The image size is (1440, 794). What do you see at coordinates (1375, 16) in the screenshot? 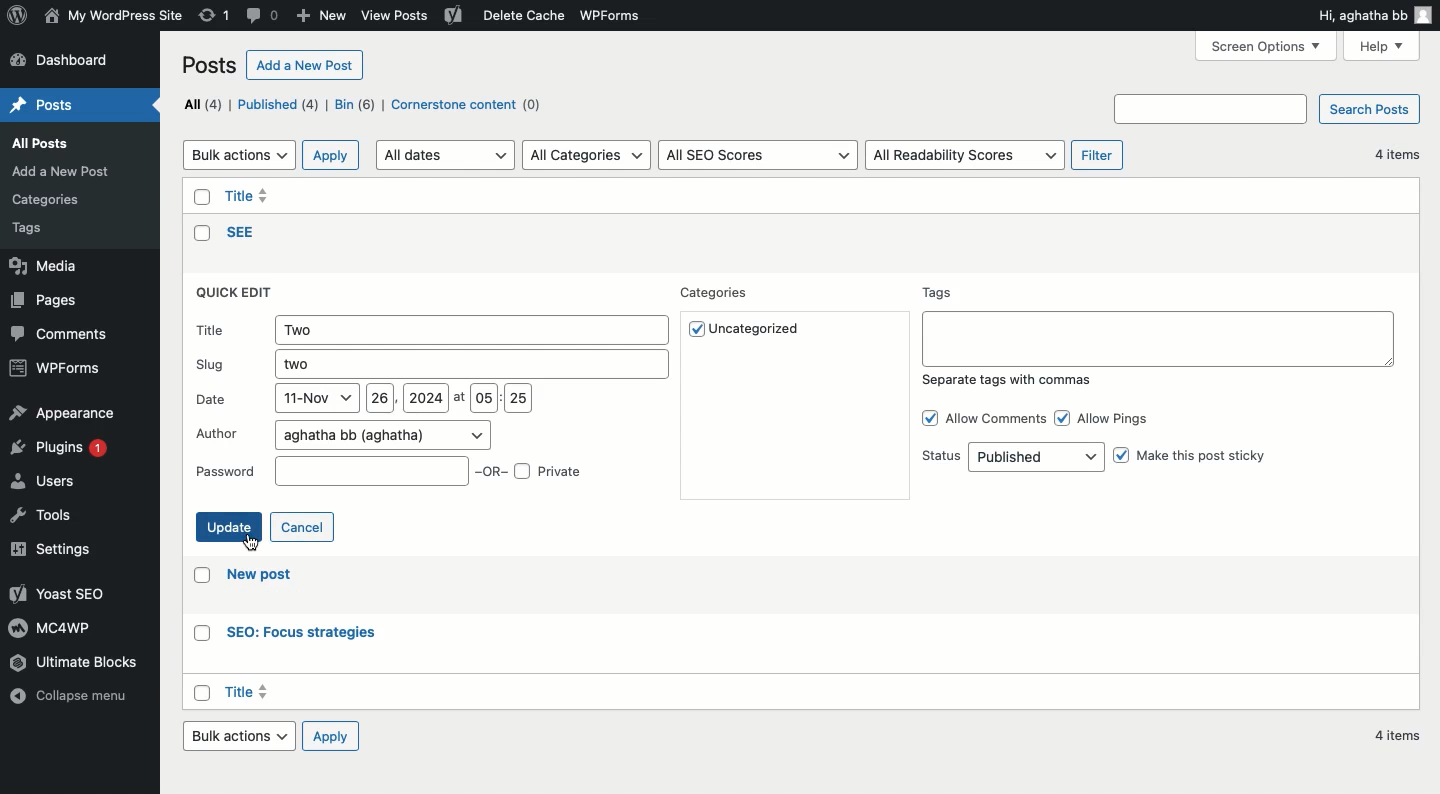
I see `Hi user` at bounding box center [1375, 16].